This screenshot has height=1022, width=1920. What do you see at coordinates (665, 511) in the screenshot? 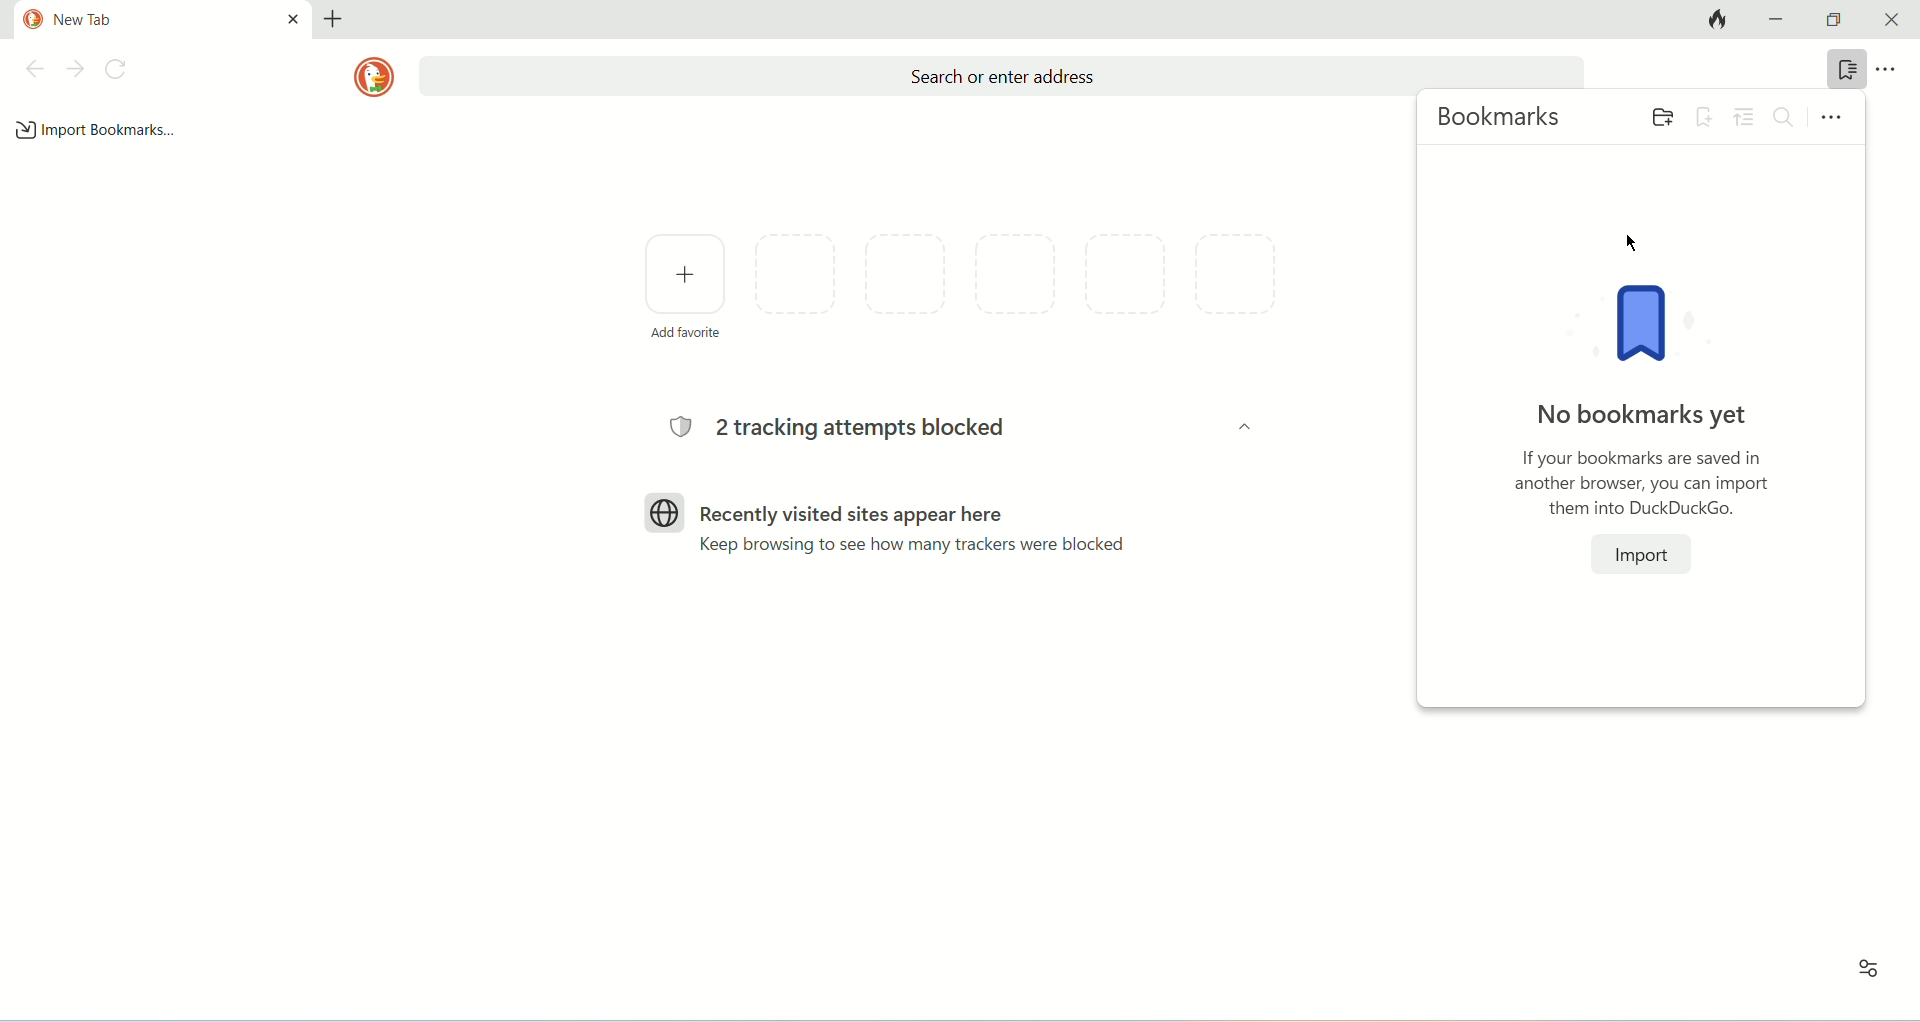
I see `Logo` at bounding box center [665, 511].